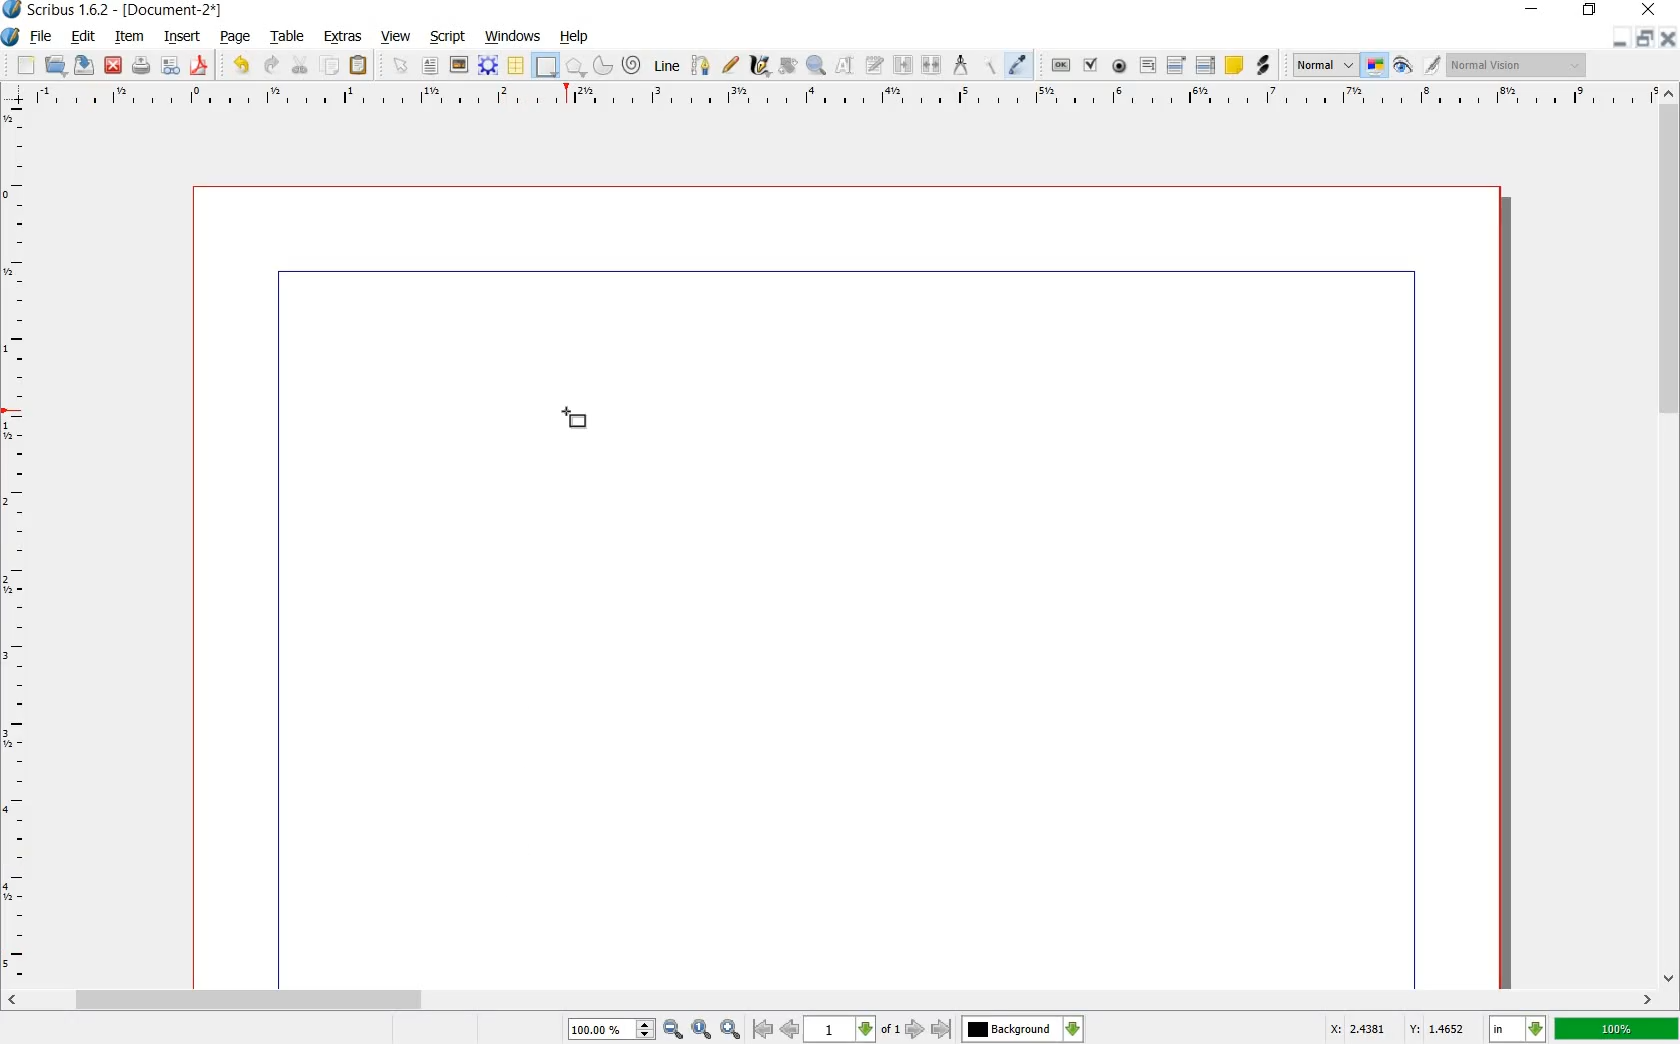  What do you see at coordinates (1515, 1029) in the screenshot?
I see `select current unit` at bounding box center [1515, 1029].